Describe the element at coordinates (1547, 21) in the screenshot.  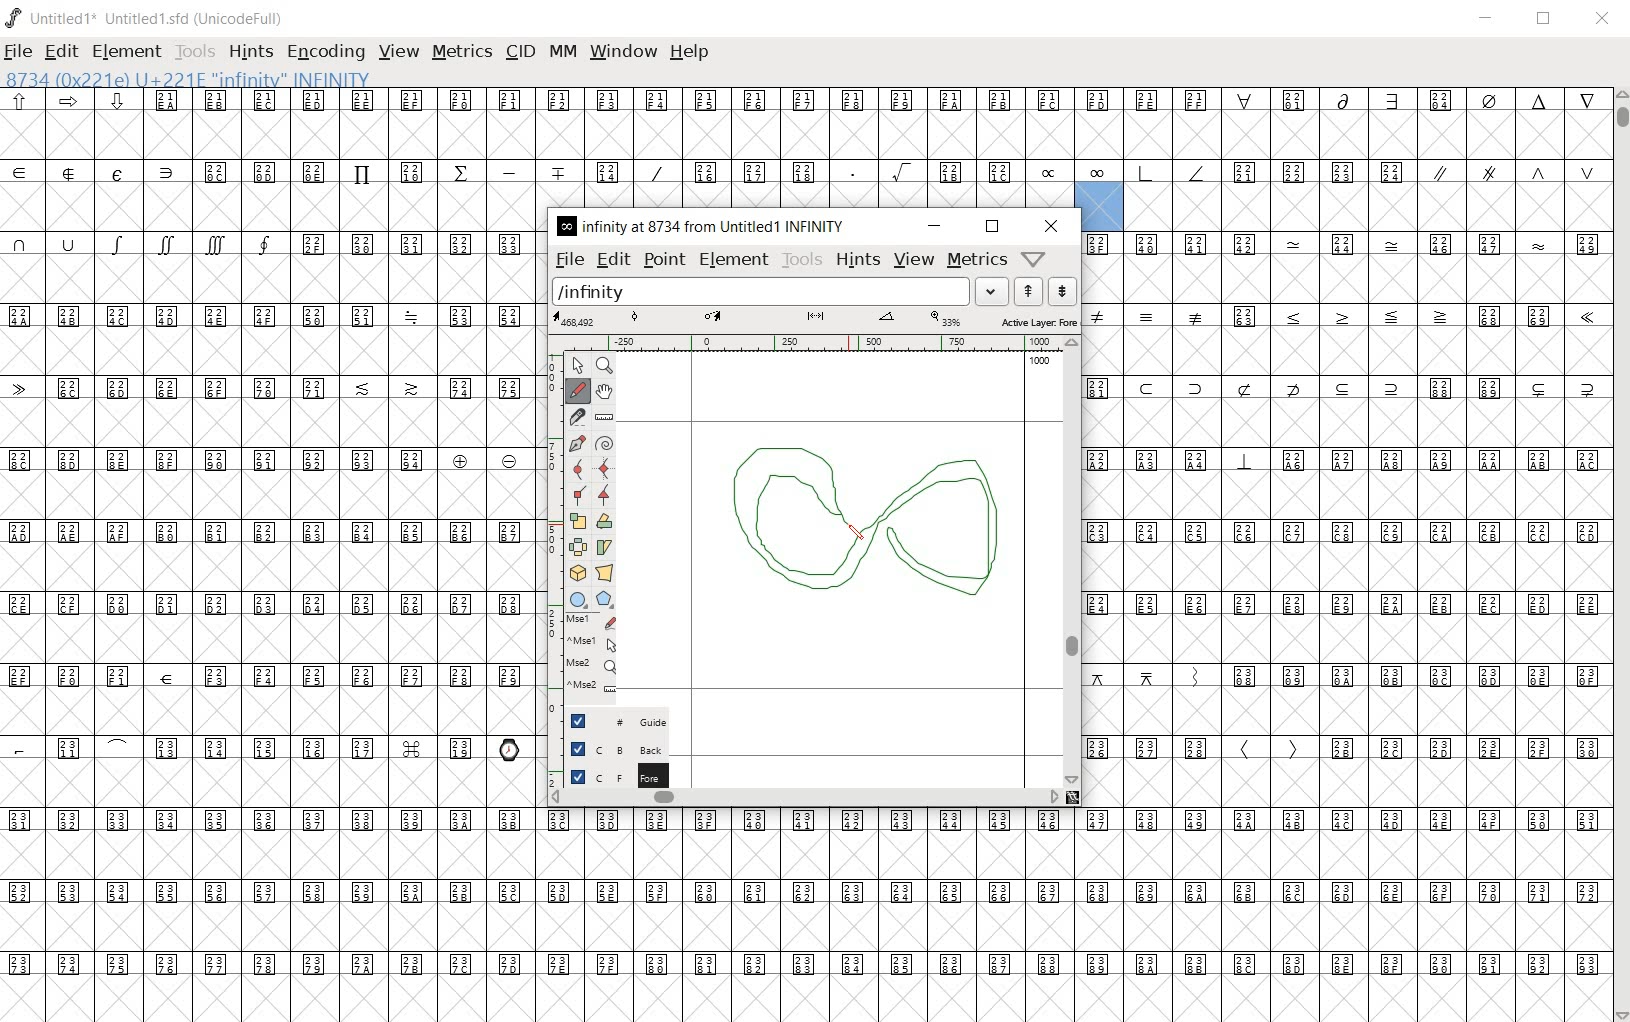
I see `restore down` at that location.